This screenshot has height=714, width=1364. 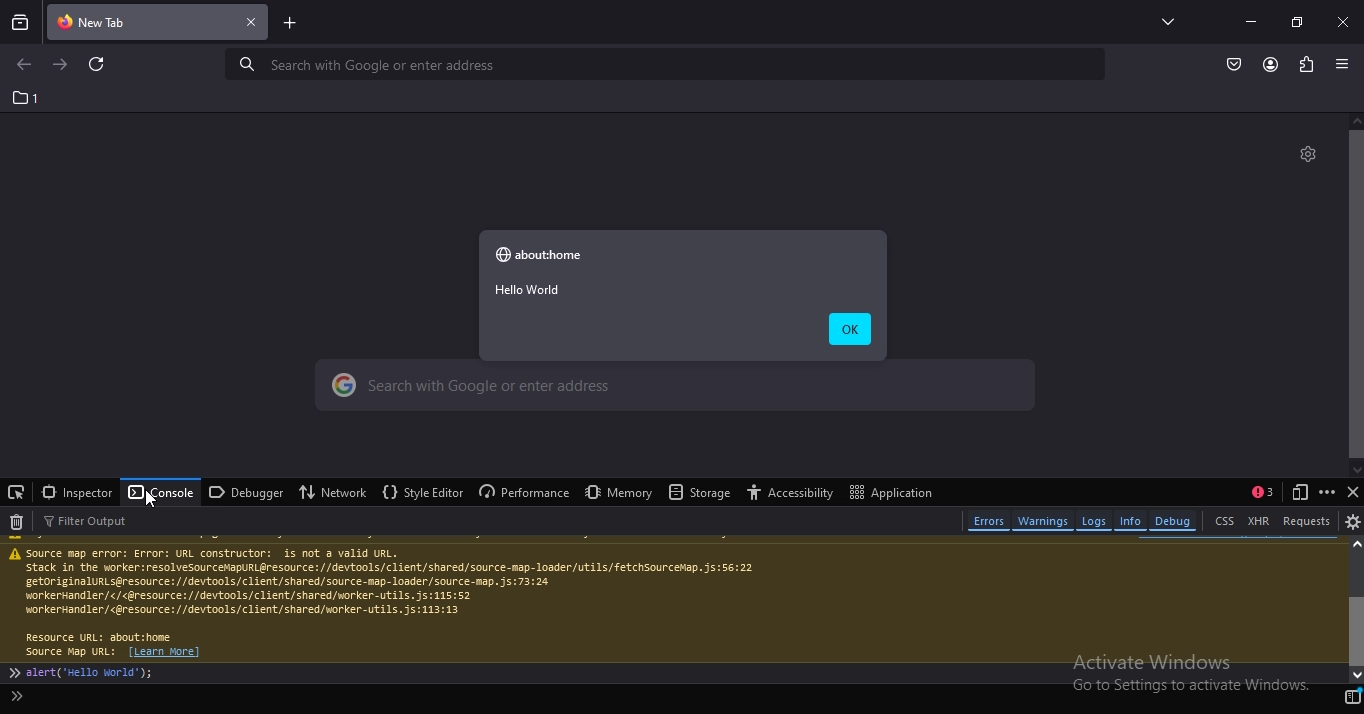 I want to click on warnings, so click(x=1043, y=523).